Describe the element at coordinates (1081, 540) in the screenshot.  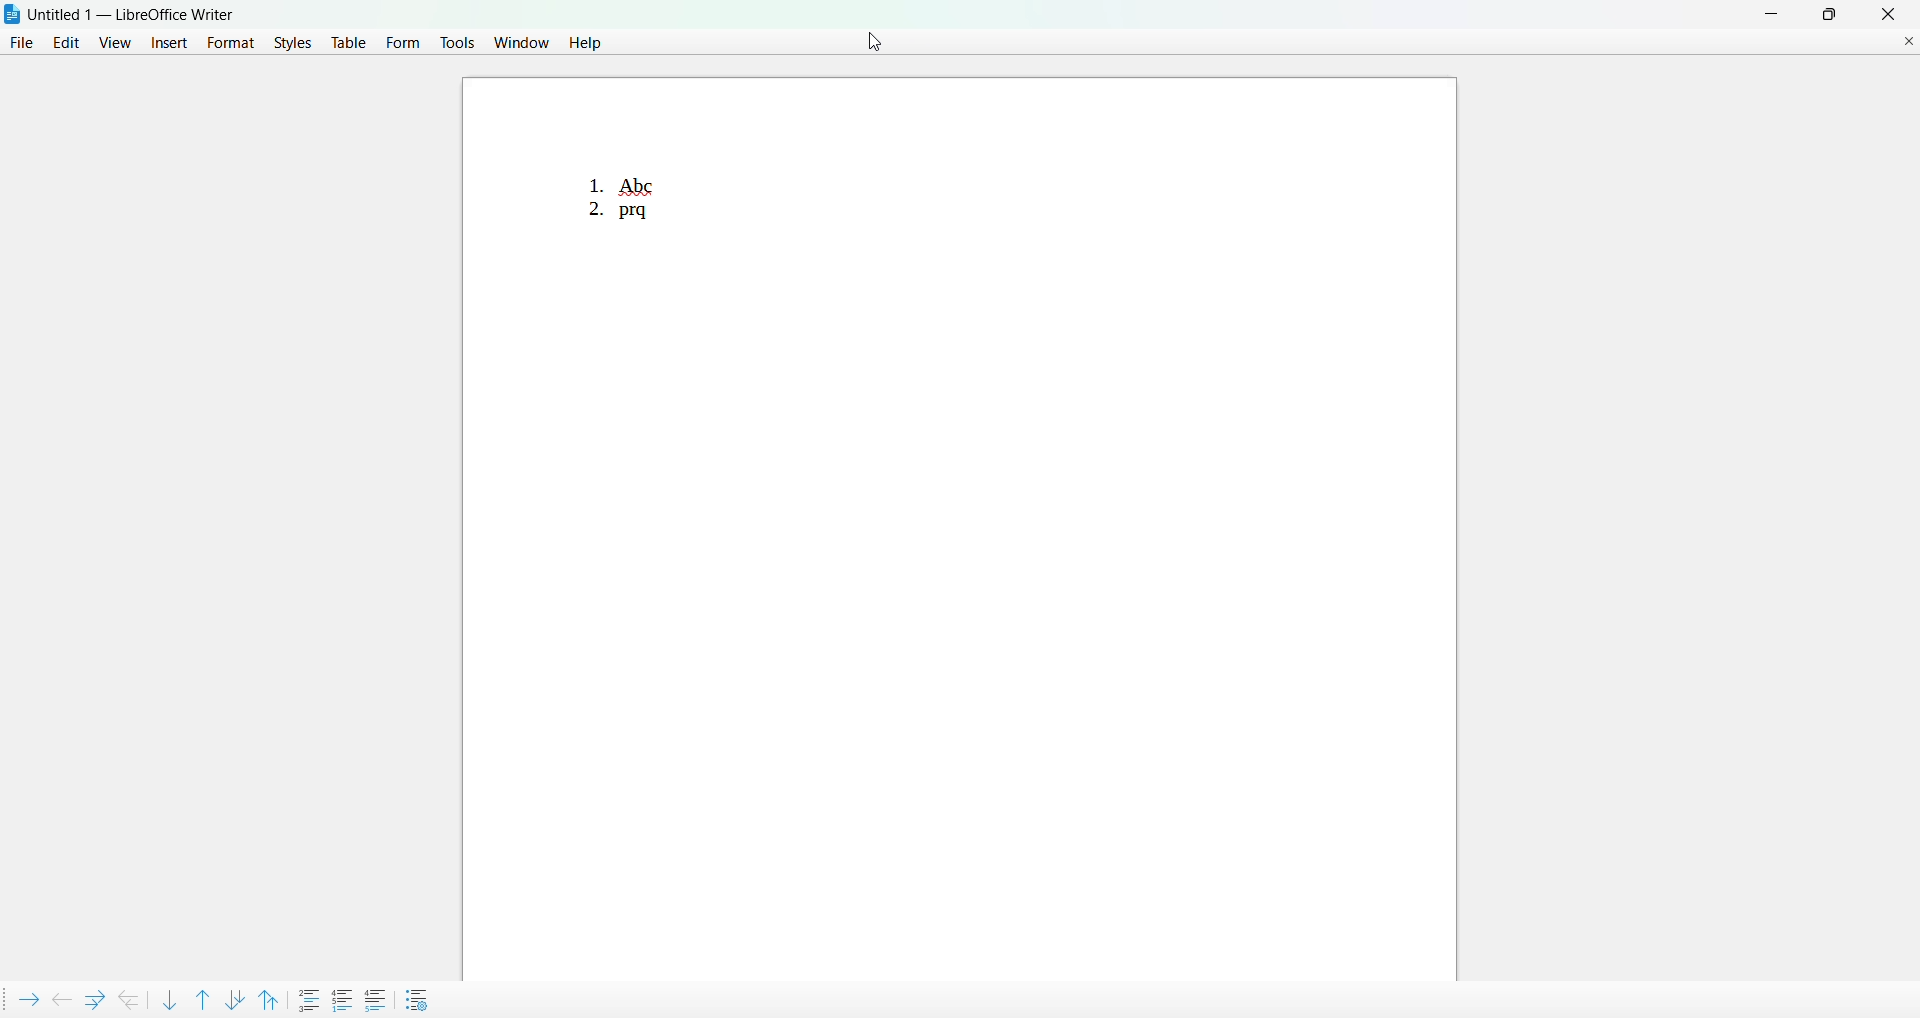
I see `canvas` at that location.